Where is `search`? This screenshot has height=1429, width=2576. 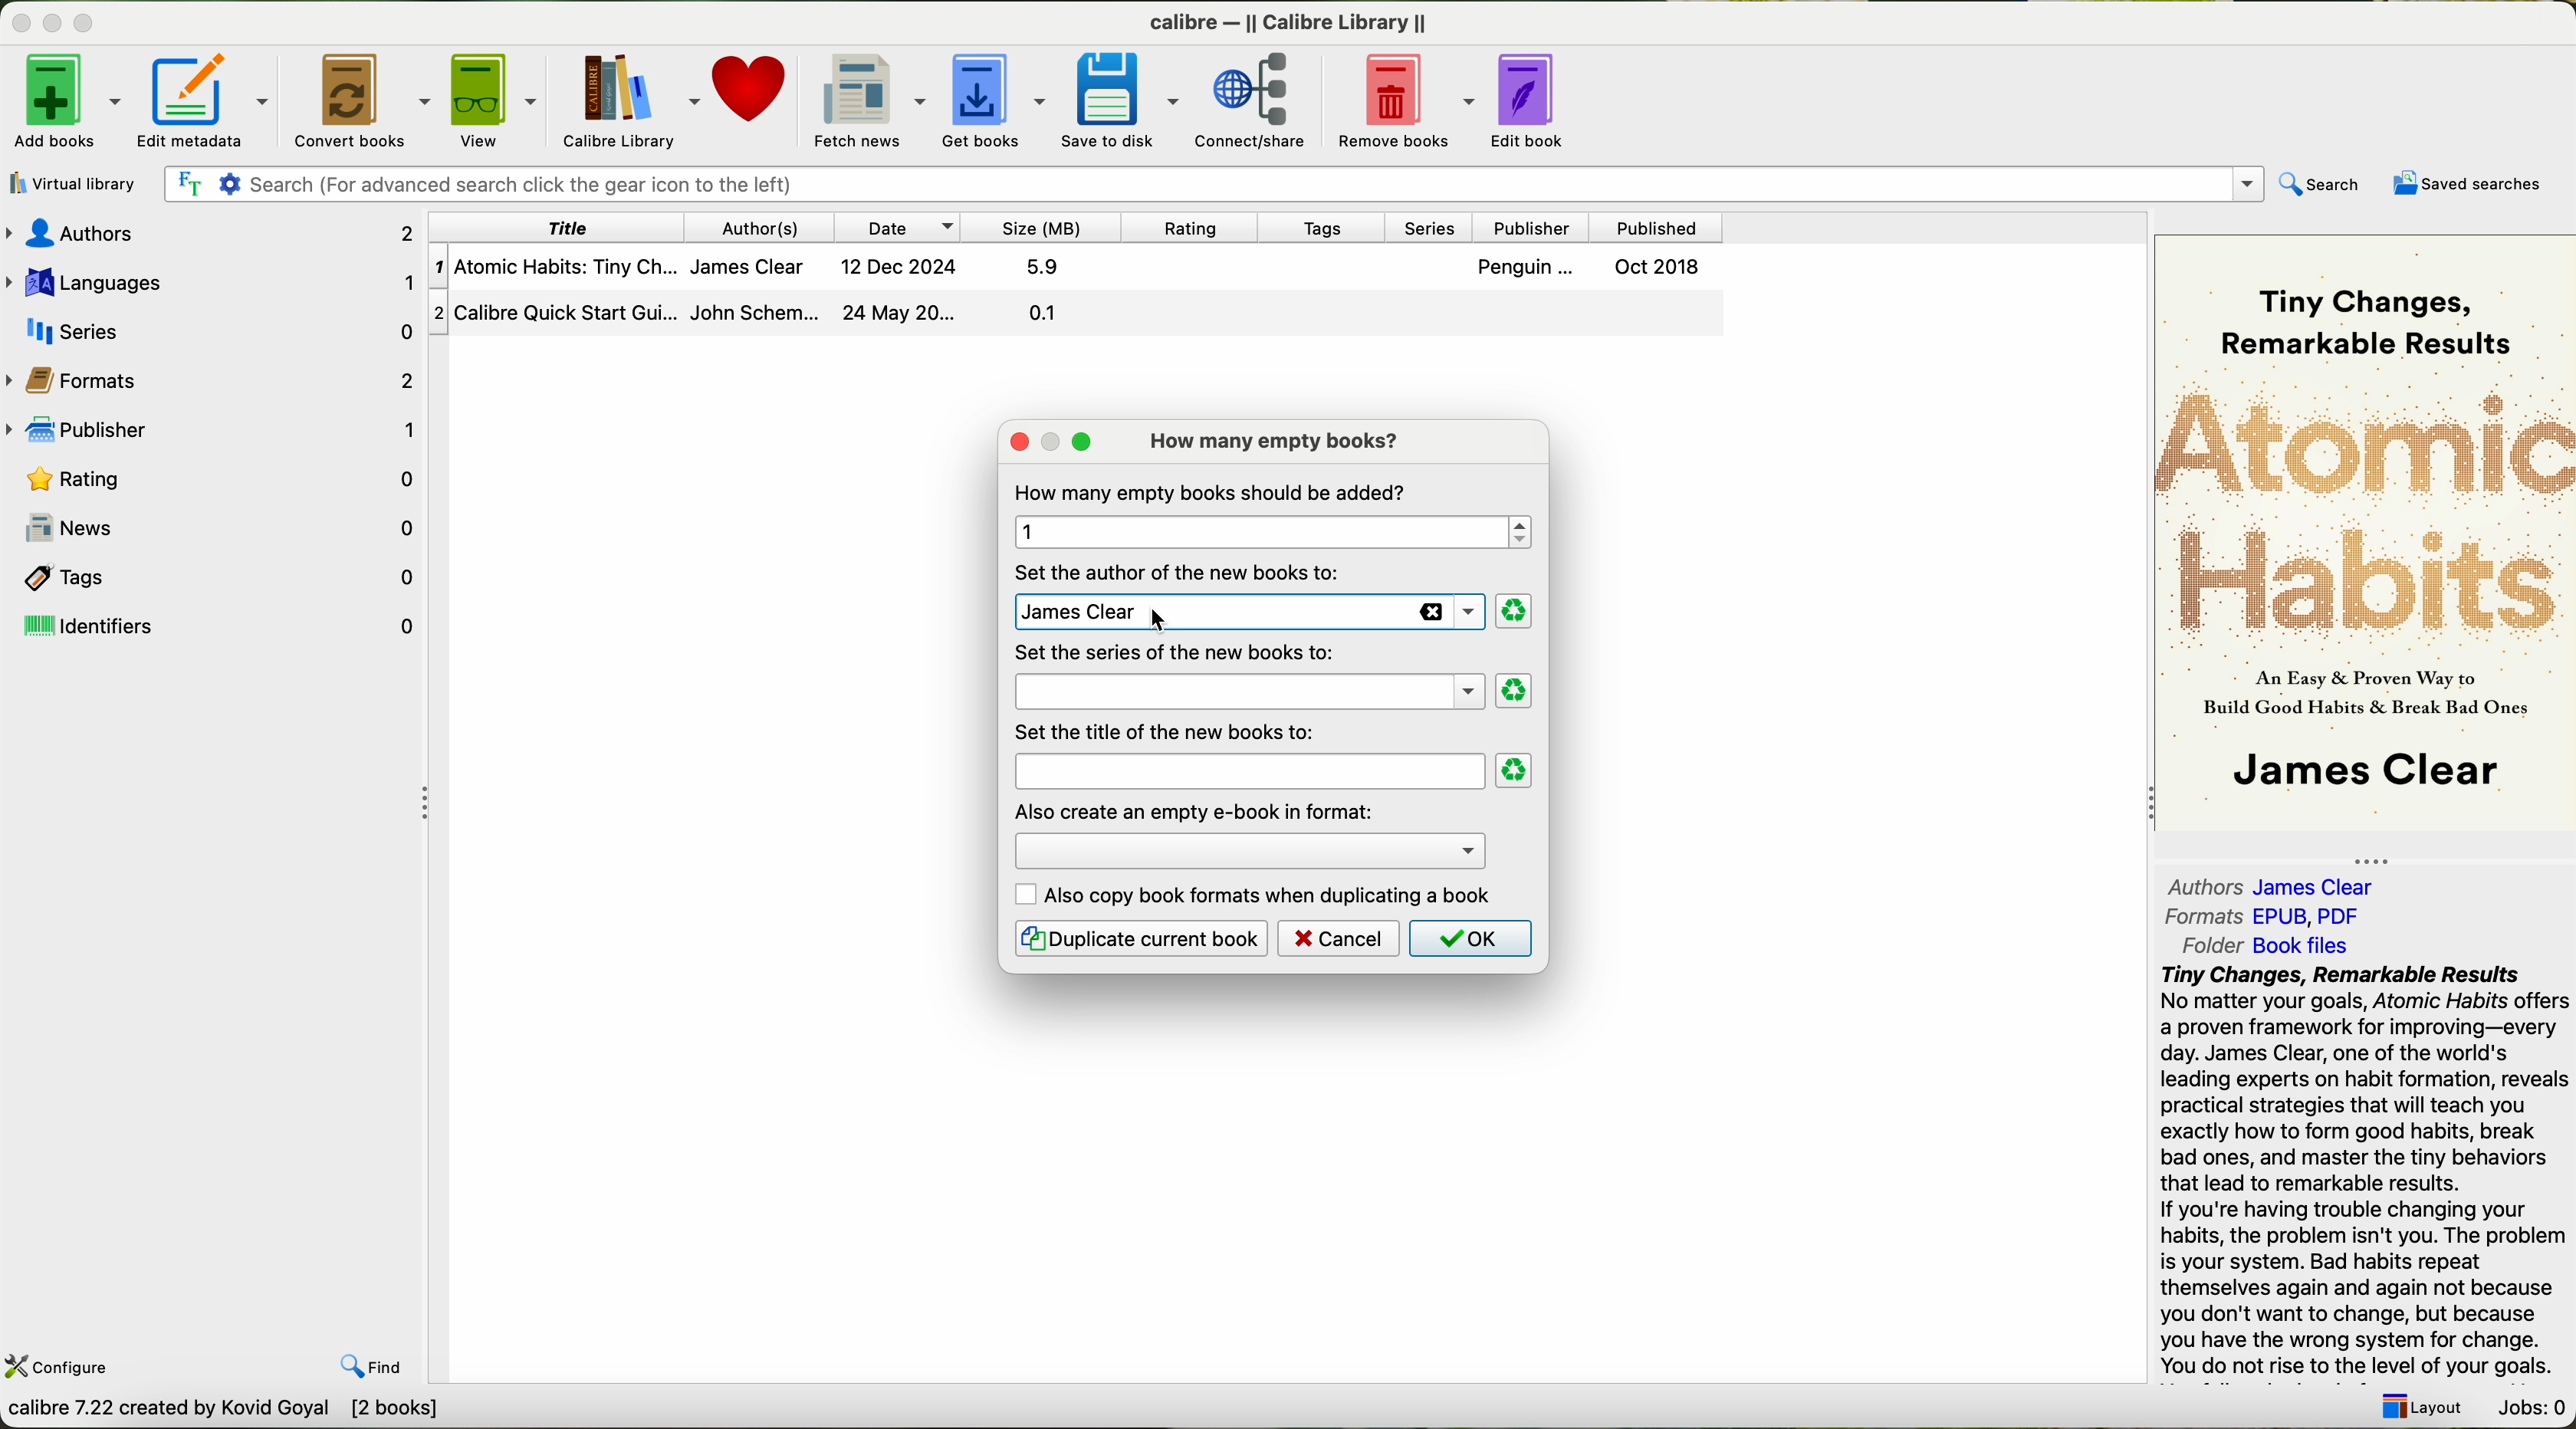 search is located at coordinates (2325, 182).